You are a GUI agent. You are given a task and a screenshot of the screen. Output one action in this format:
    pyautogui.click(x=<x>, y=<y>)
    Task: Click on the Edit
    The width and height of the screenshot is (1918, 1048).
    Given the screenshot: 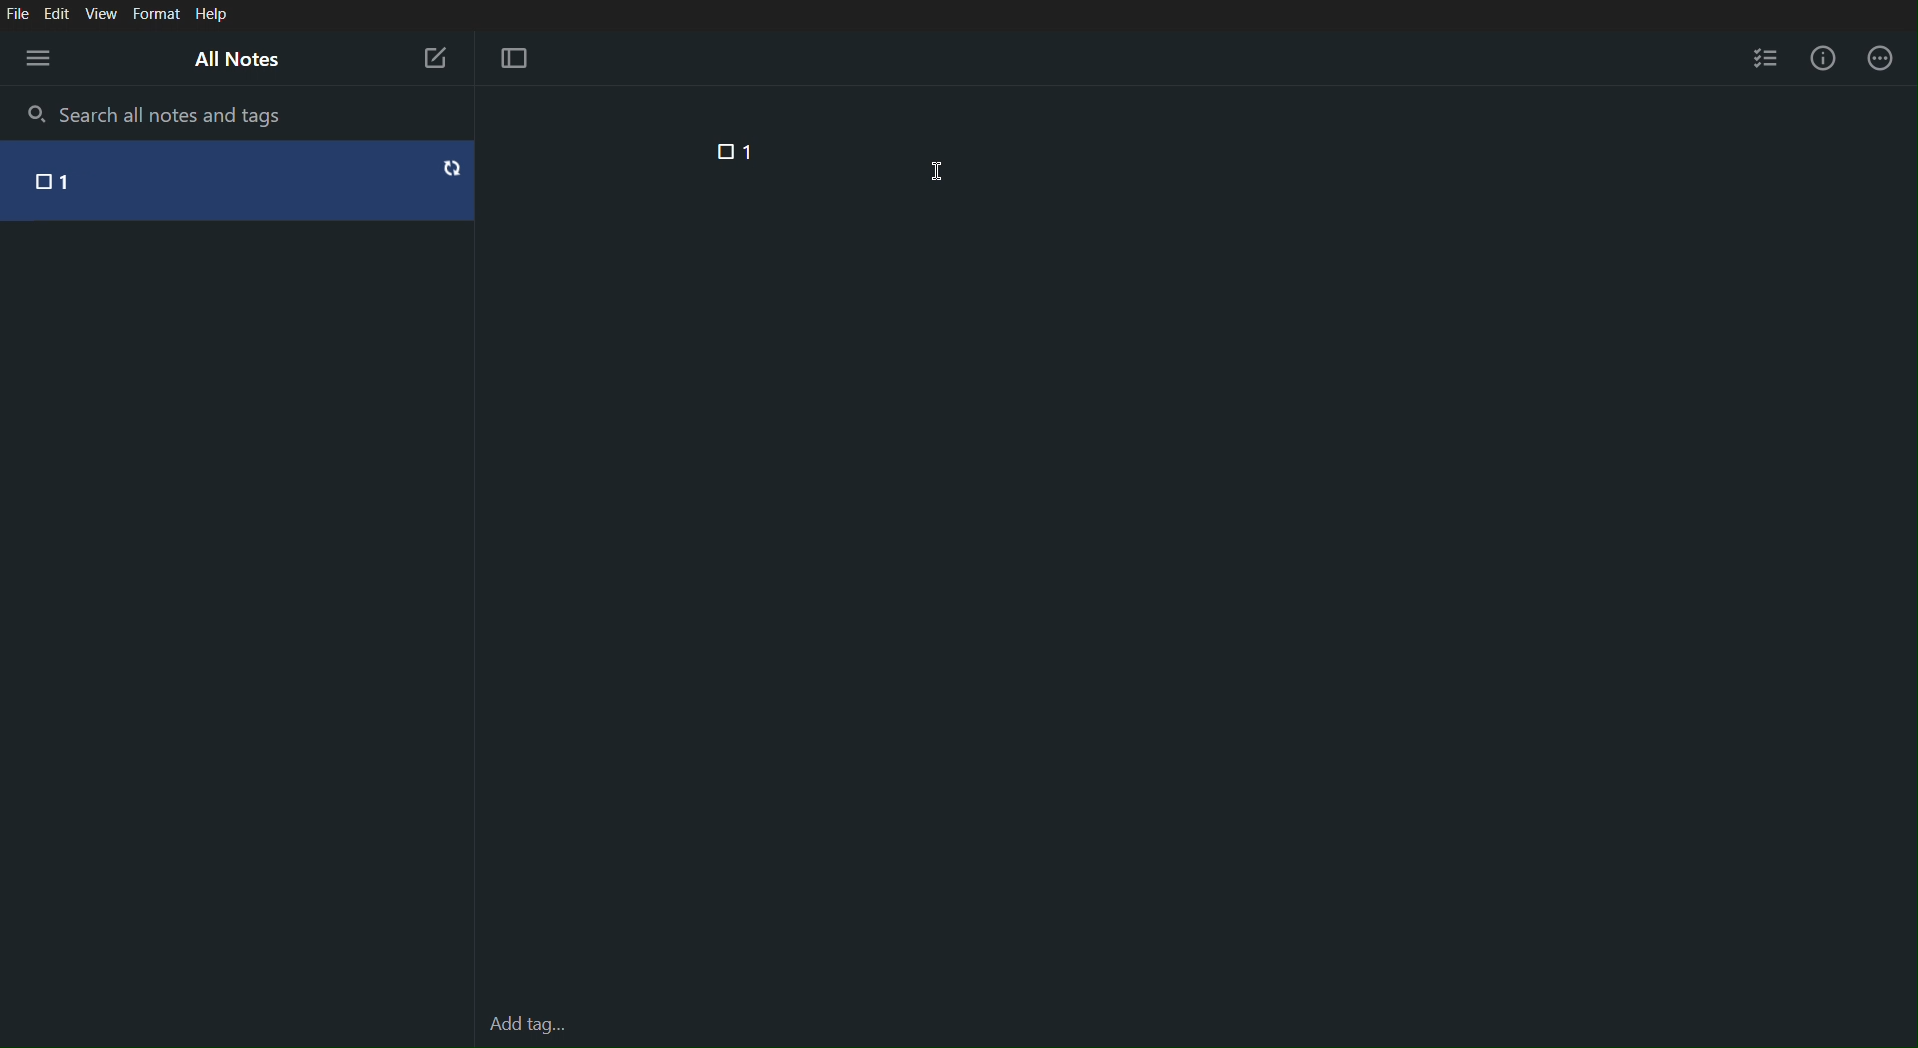 What is the action you would take?
    pyautogui.click(x=57, y=13)
    